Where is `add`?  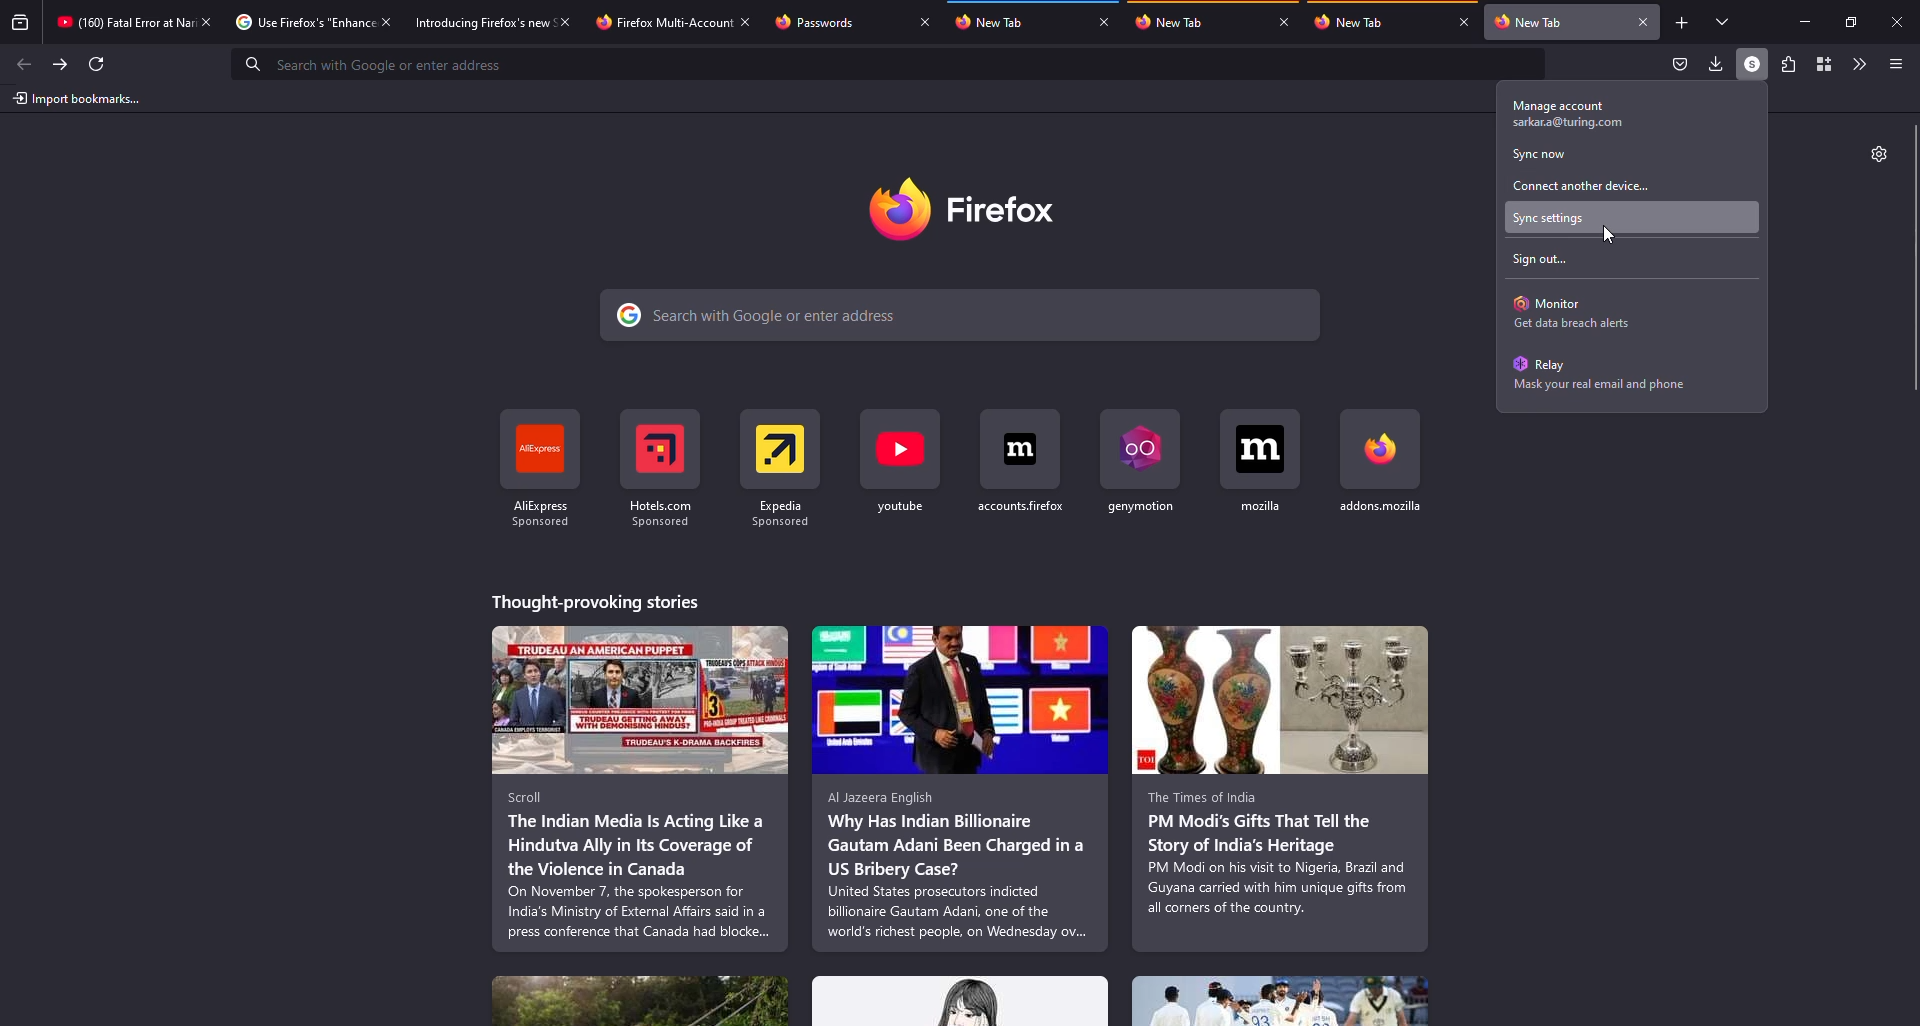 add is located at coordinates (1680, 23).